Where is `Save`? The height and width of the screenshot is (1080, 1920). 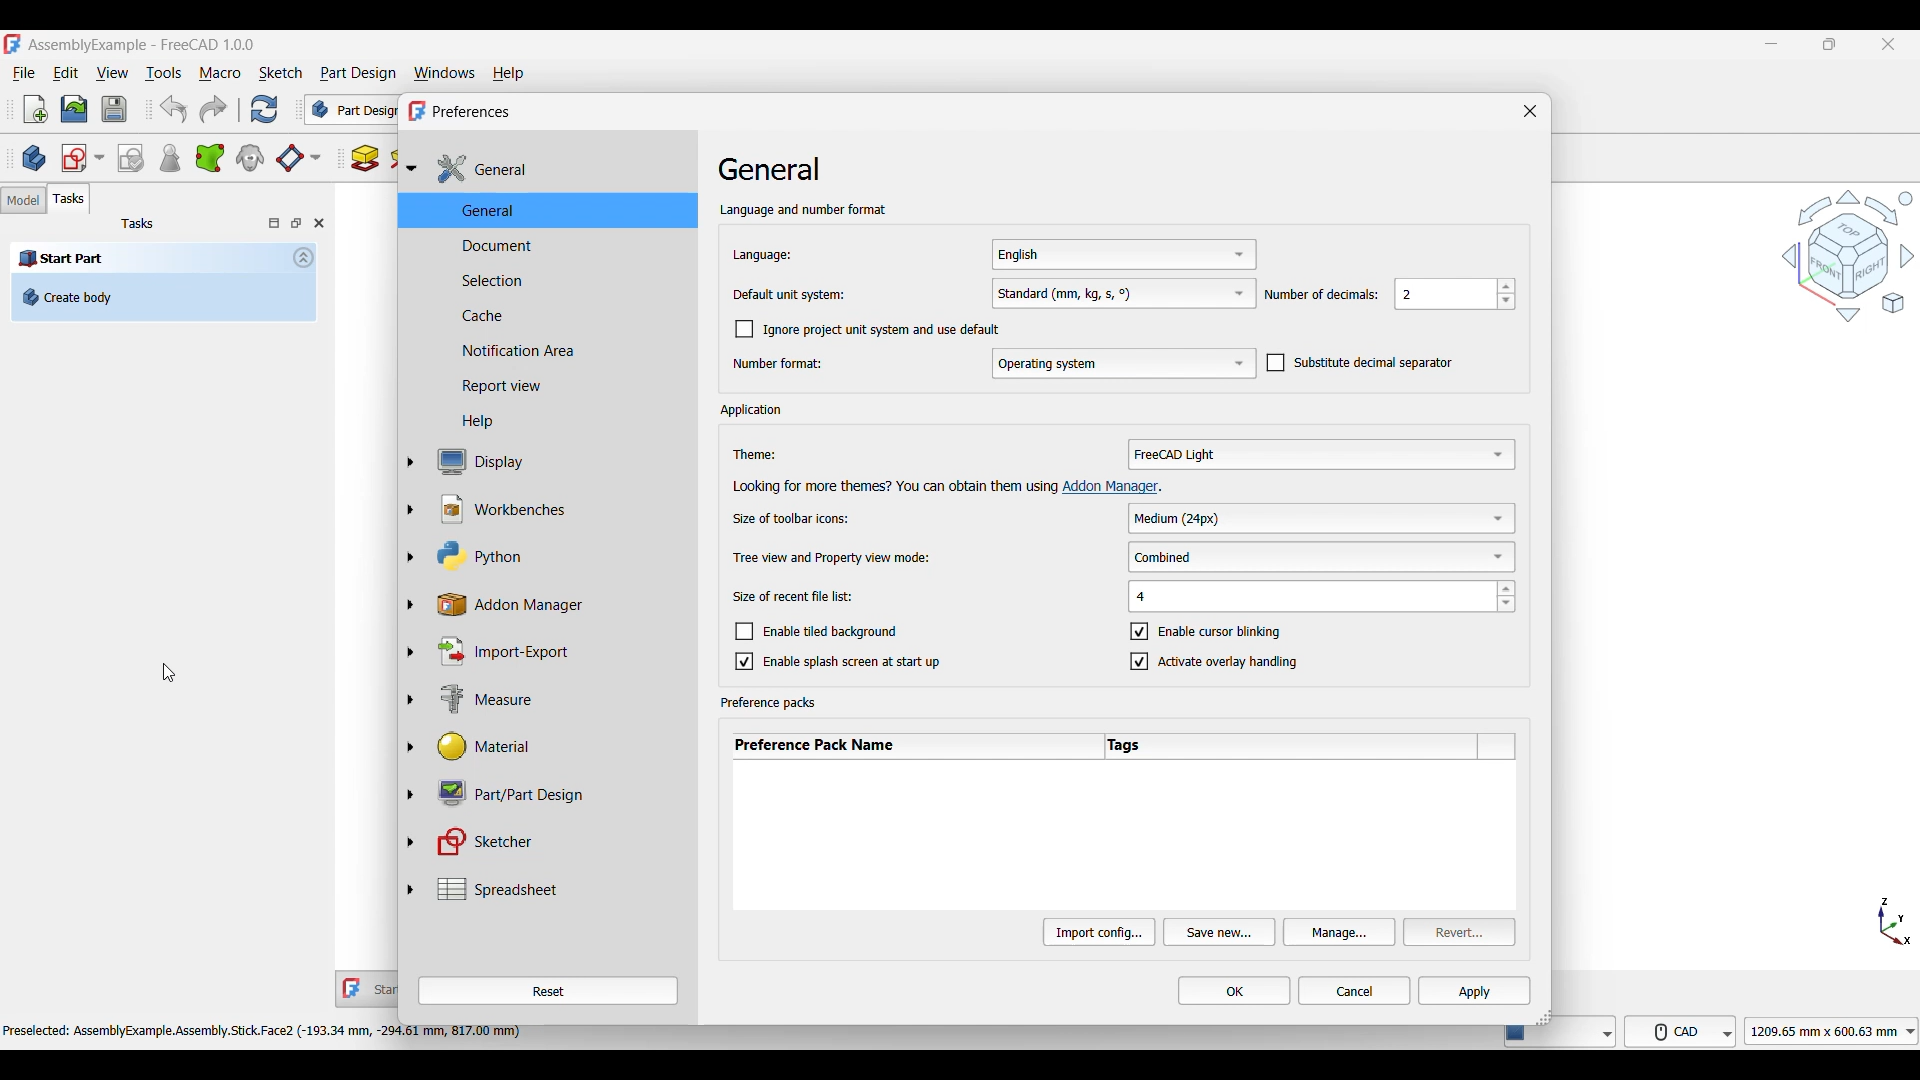
Save is located at coordinates (115, 109).